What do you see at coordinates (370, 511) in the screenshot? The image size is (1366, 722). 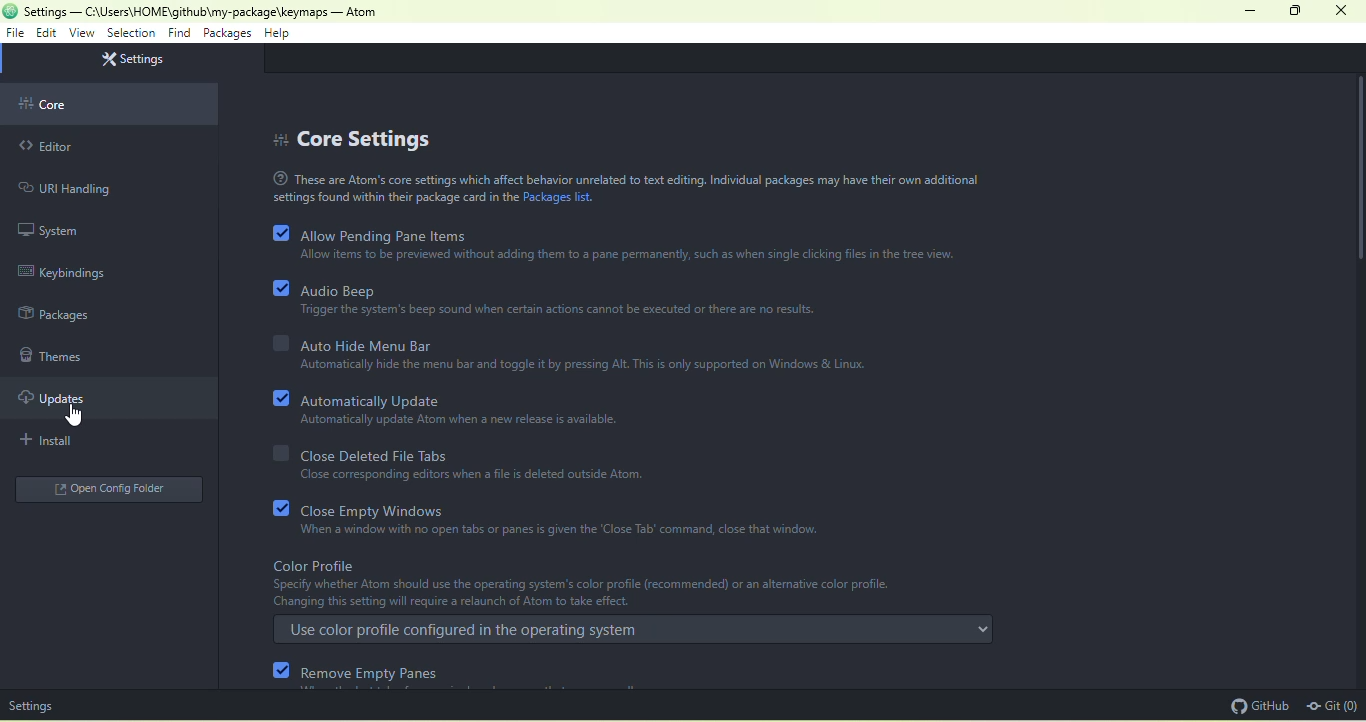 I see `close empty windows` at bounding box center [370, 511].